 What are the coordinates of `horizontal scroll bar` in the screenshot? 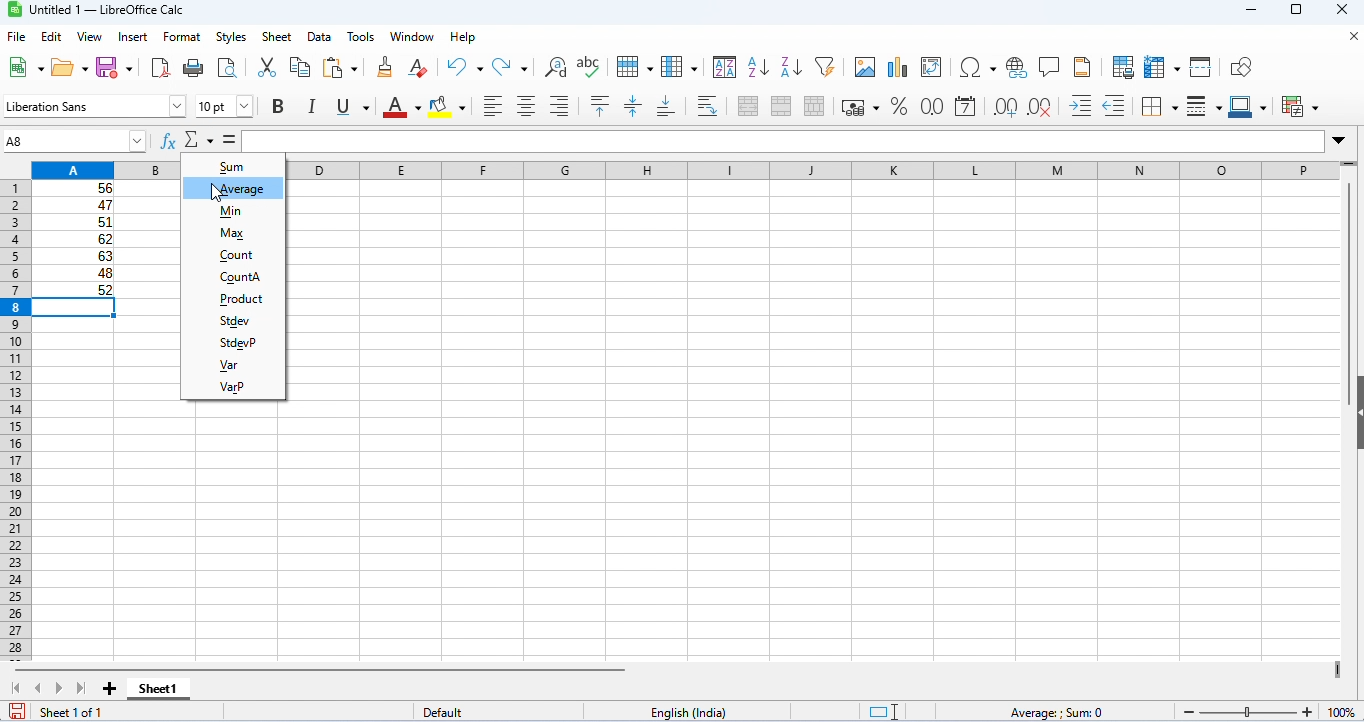 It's located at (328, 669).